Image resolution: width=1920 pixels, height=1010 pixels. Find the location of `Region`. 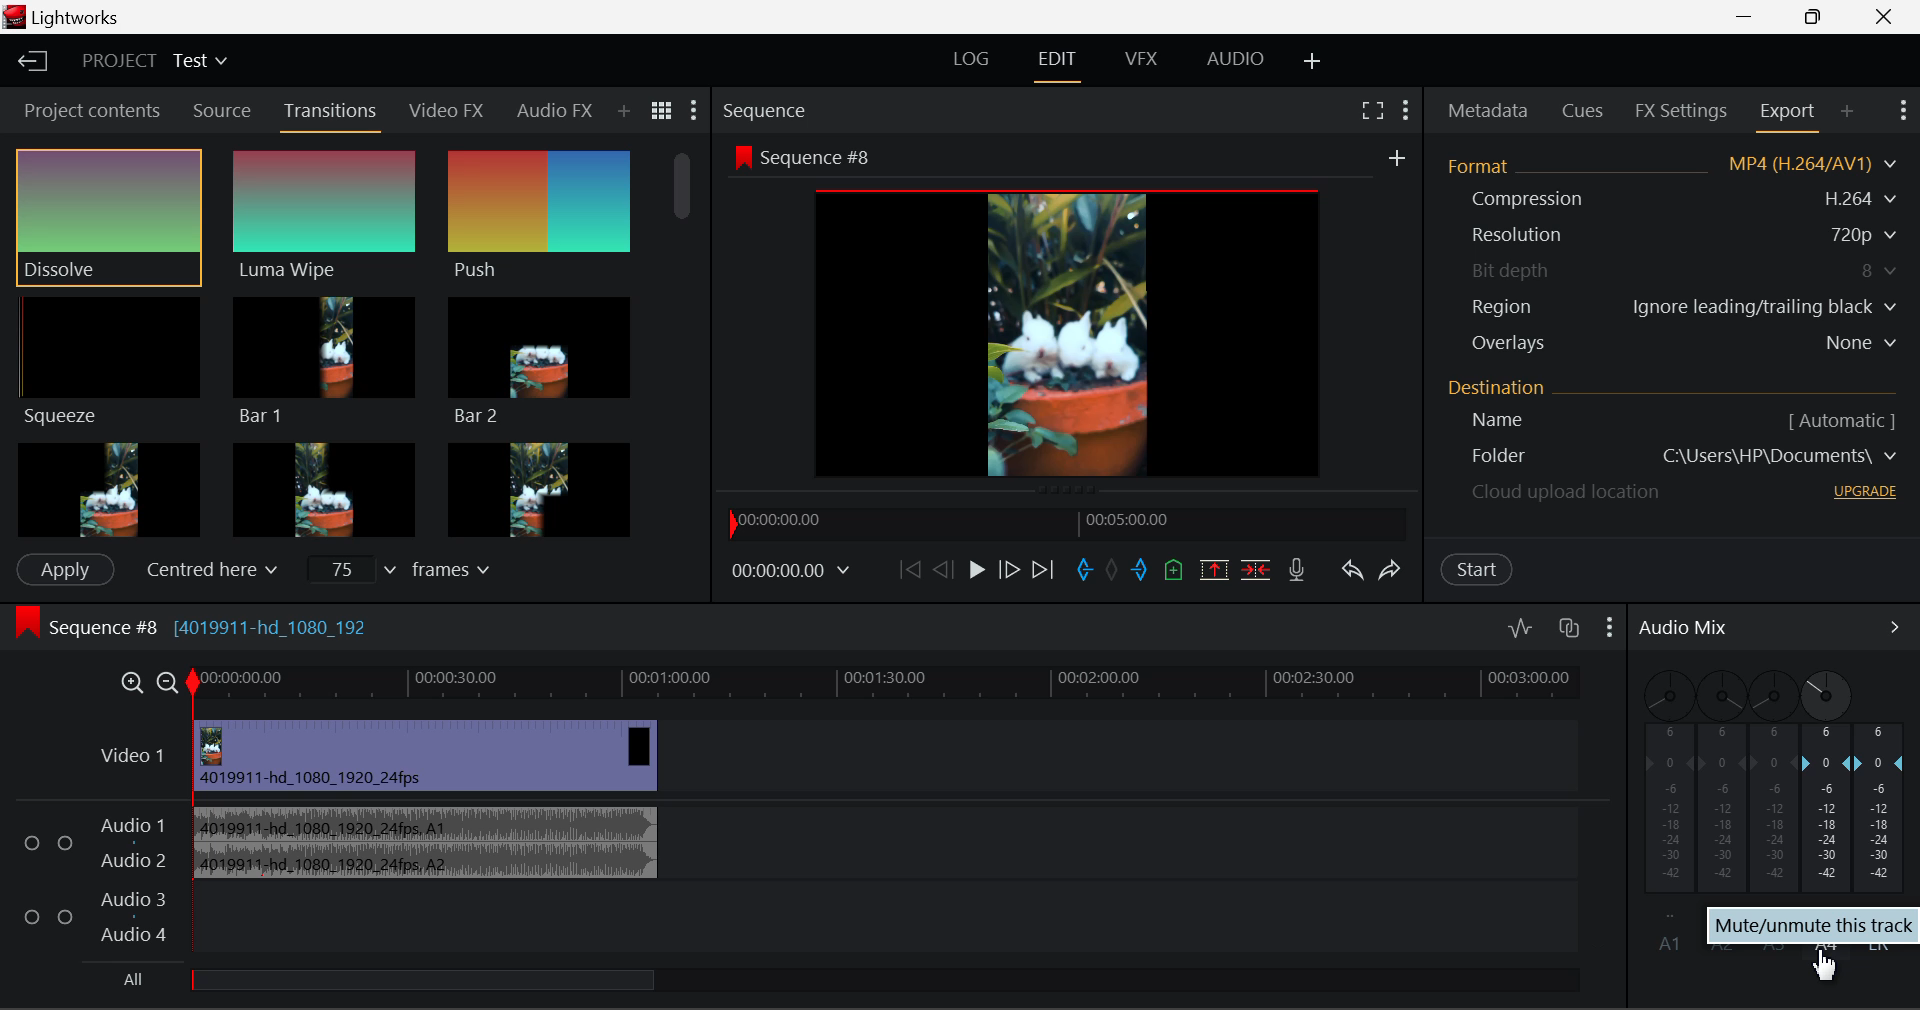

Region is located at coordinates (1669, 307).